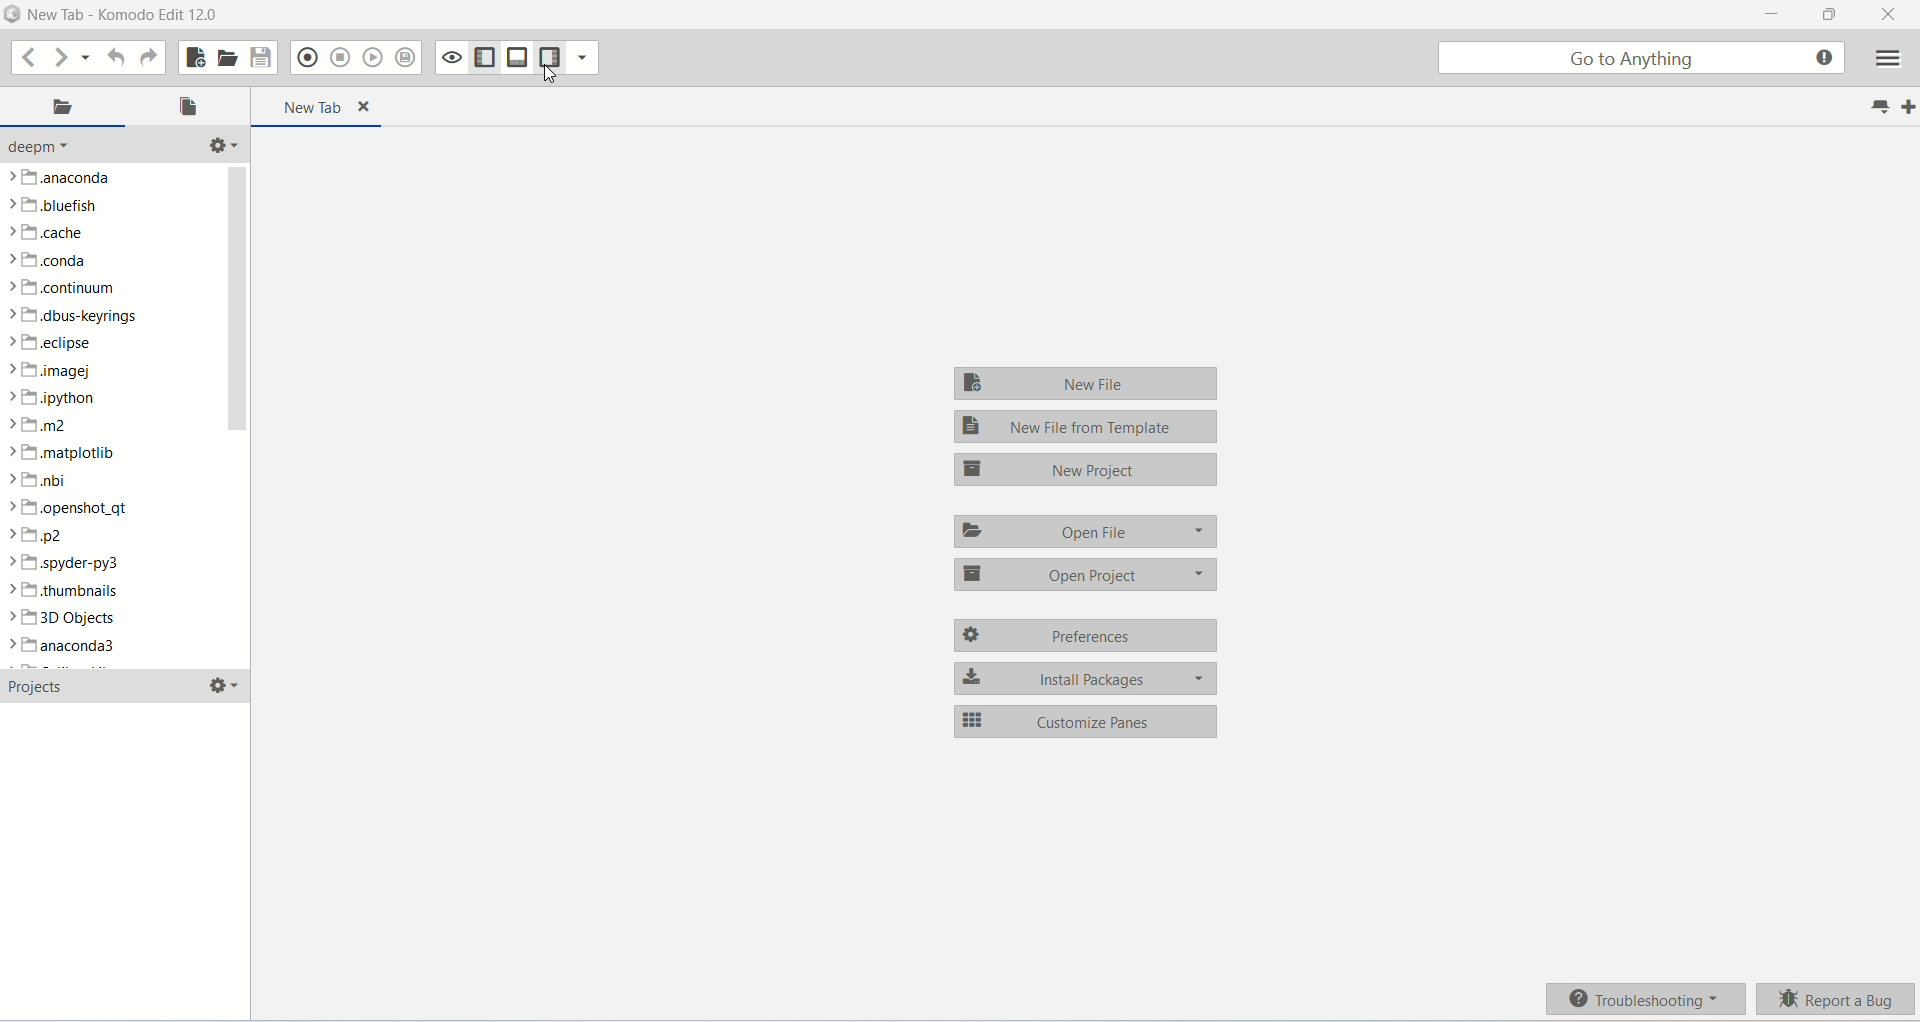 The height and width of the screenshot is (1022, 1920). I want to click on toggle focus mode, so click(448, 57).